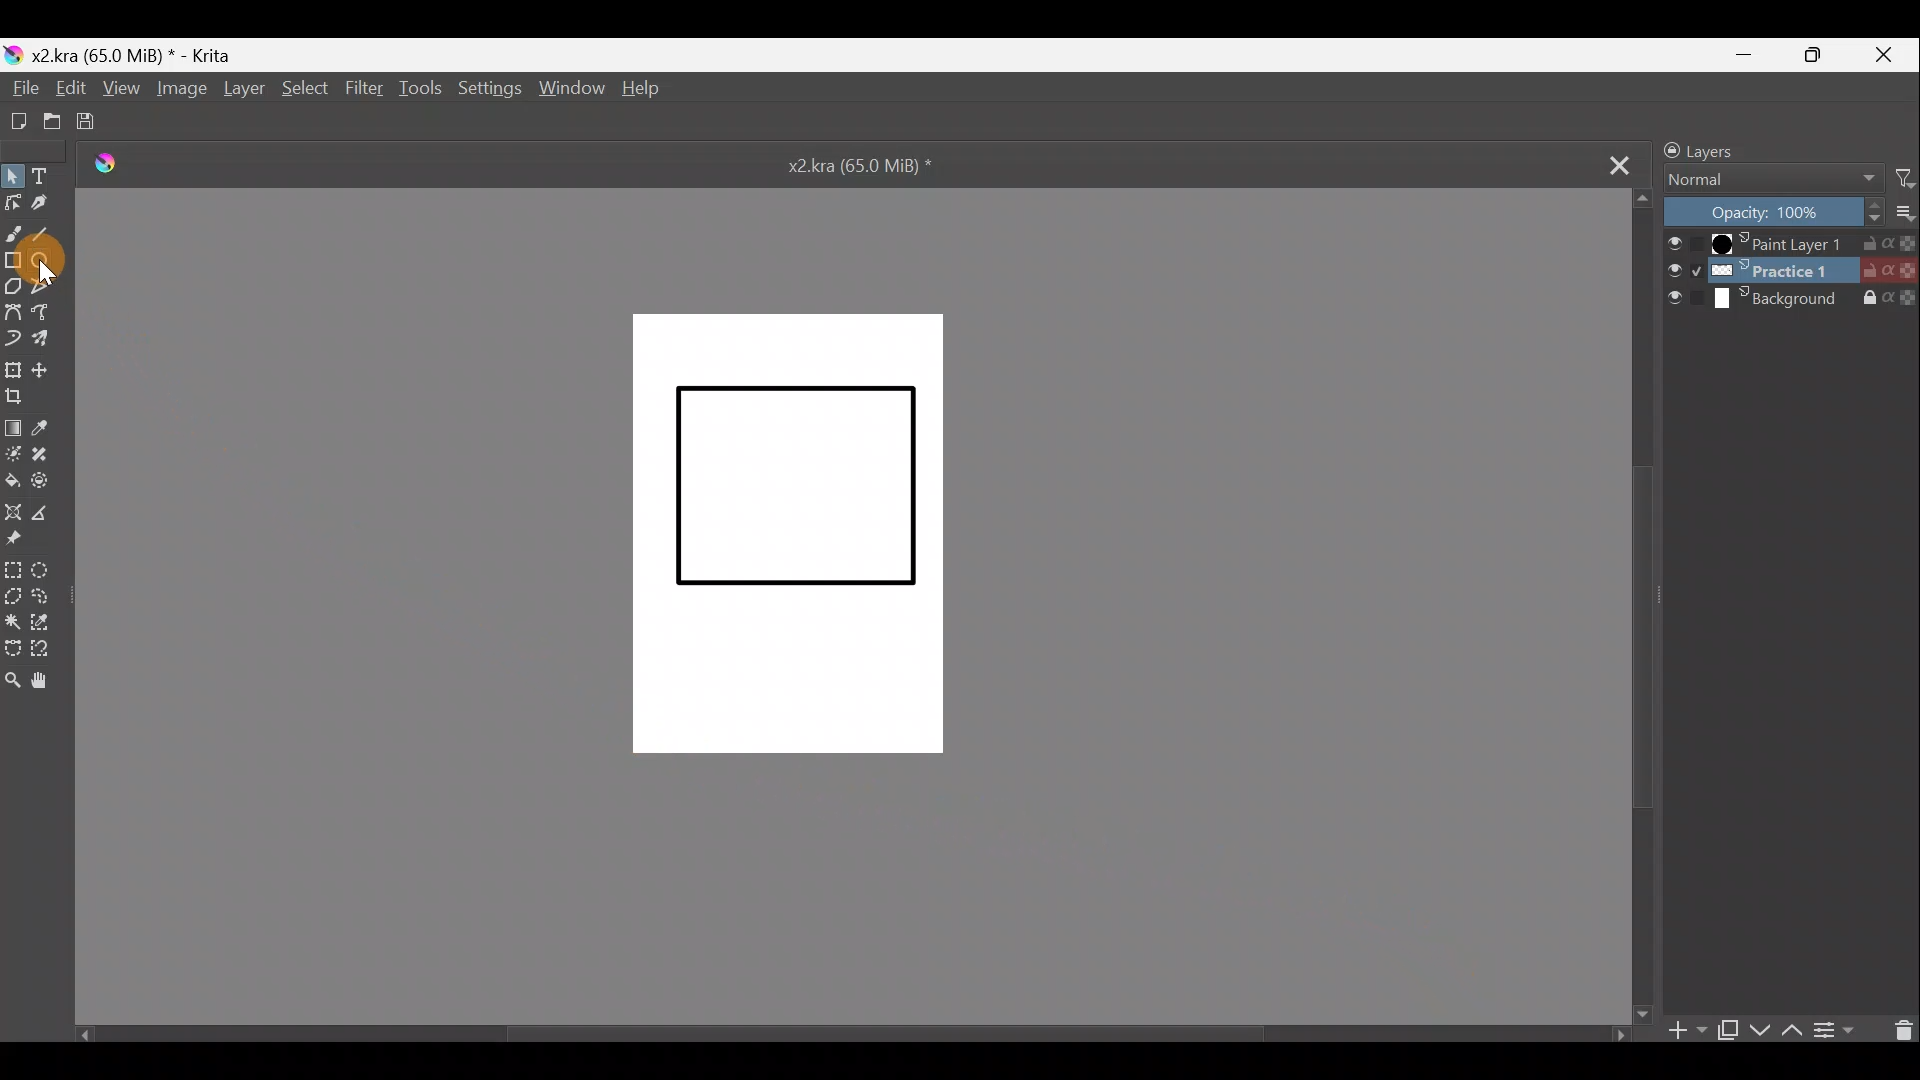 The image size is (1920, 1080). Describe the element at coordinates (43, 175) in the screenshot. I see `Text tool` at that location.